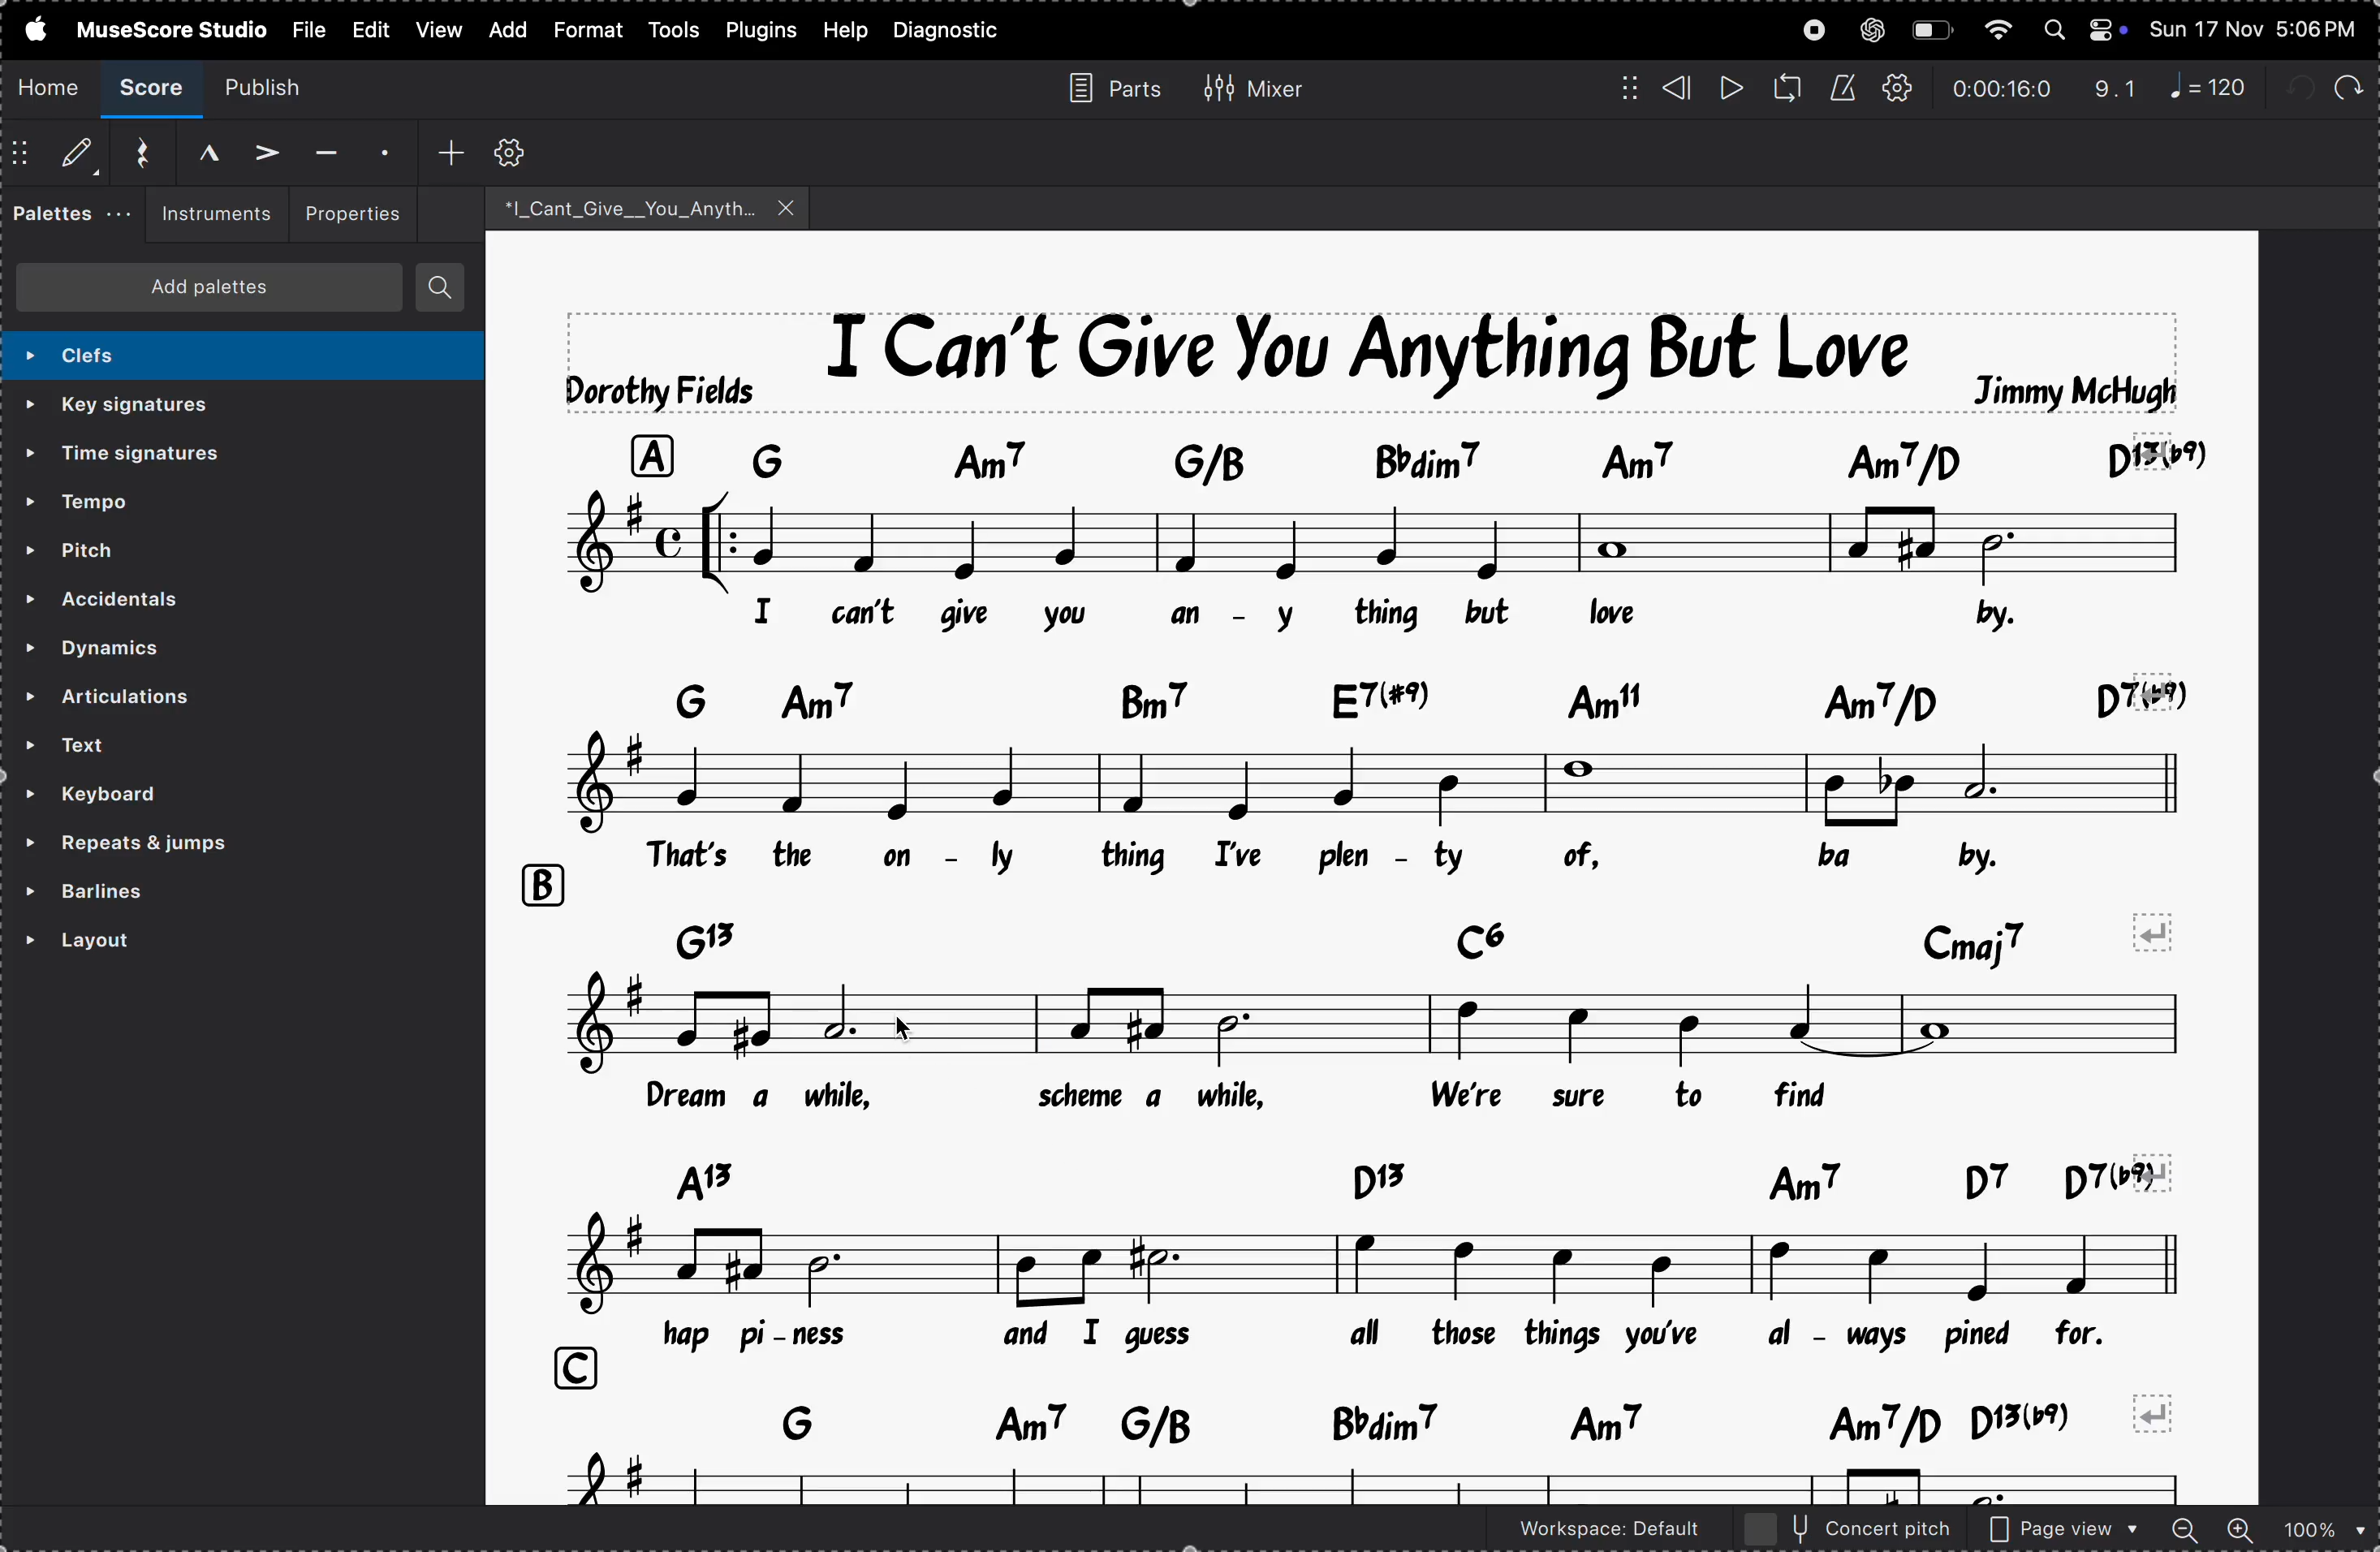  What do you see at coordinates (136, 503) in the screenshot?
I see `tempo` at bounding box center [136, 503].